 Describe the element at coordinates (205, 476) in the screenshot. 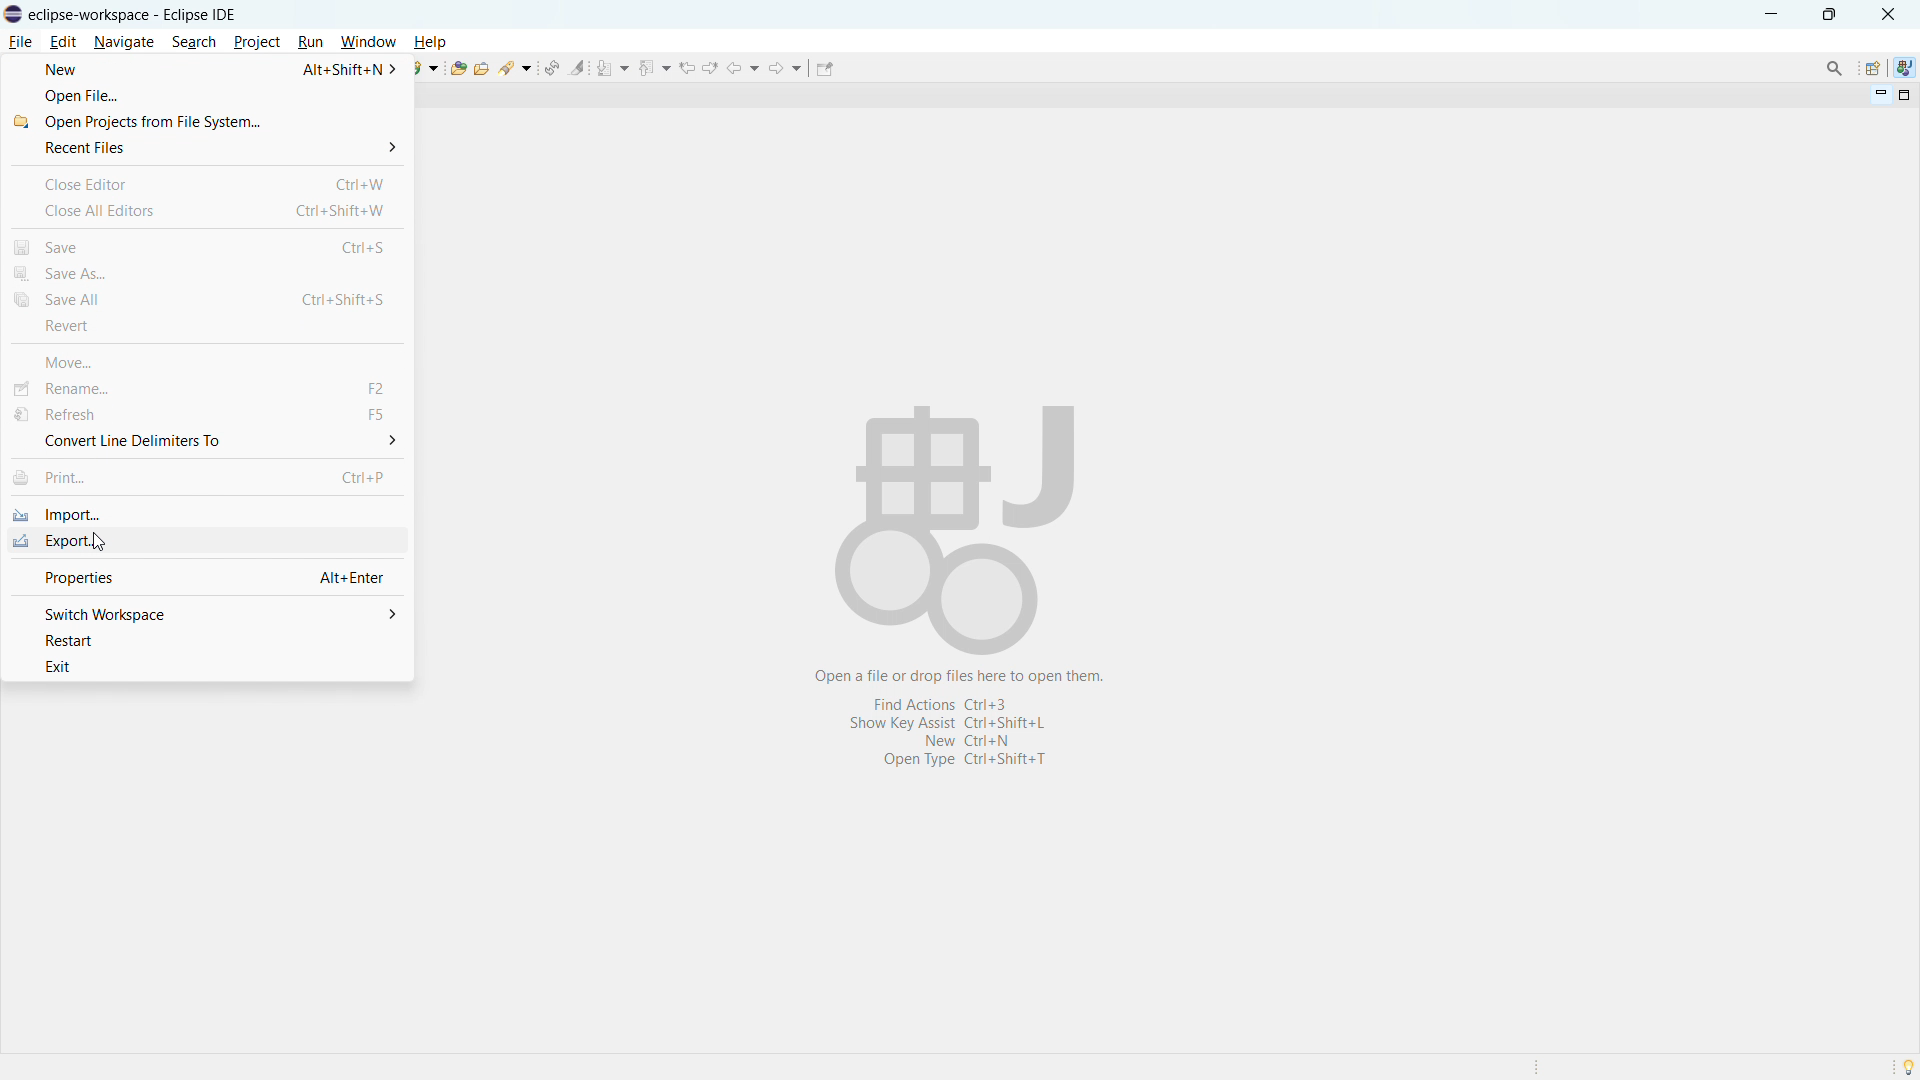

I see `print` at that location.